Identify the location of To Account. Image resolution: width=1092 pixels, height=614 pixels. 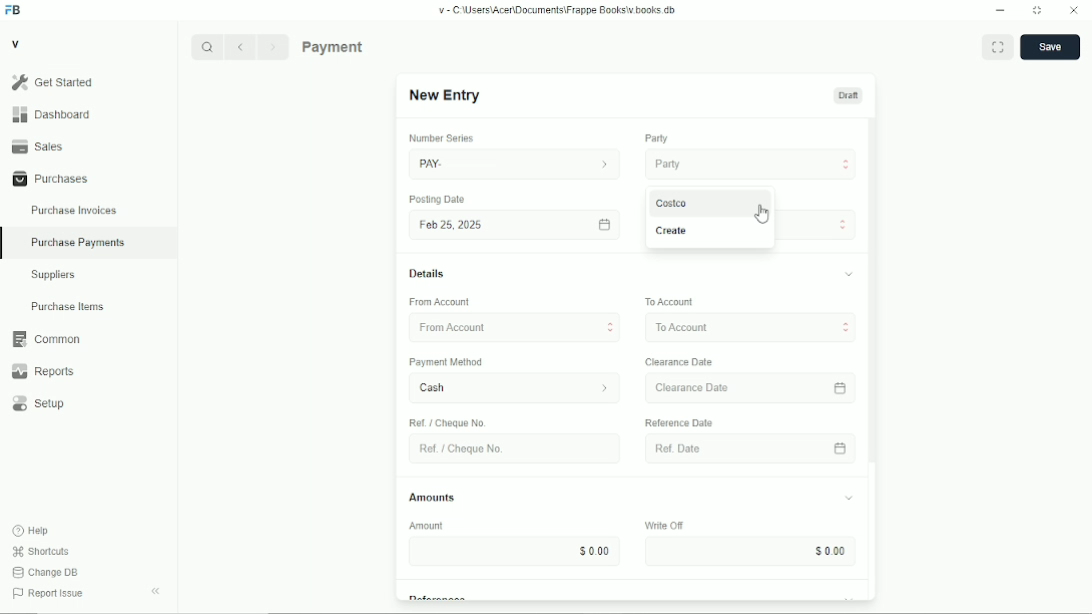
(667, 300).